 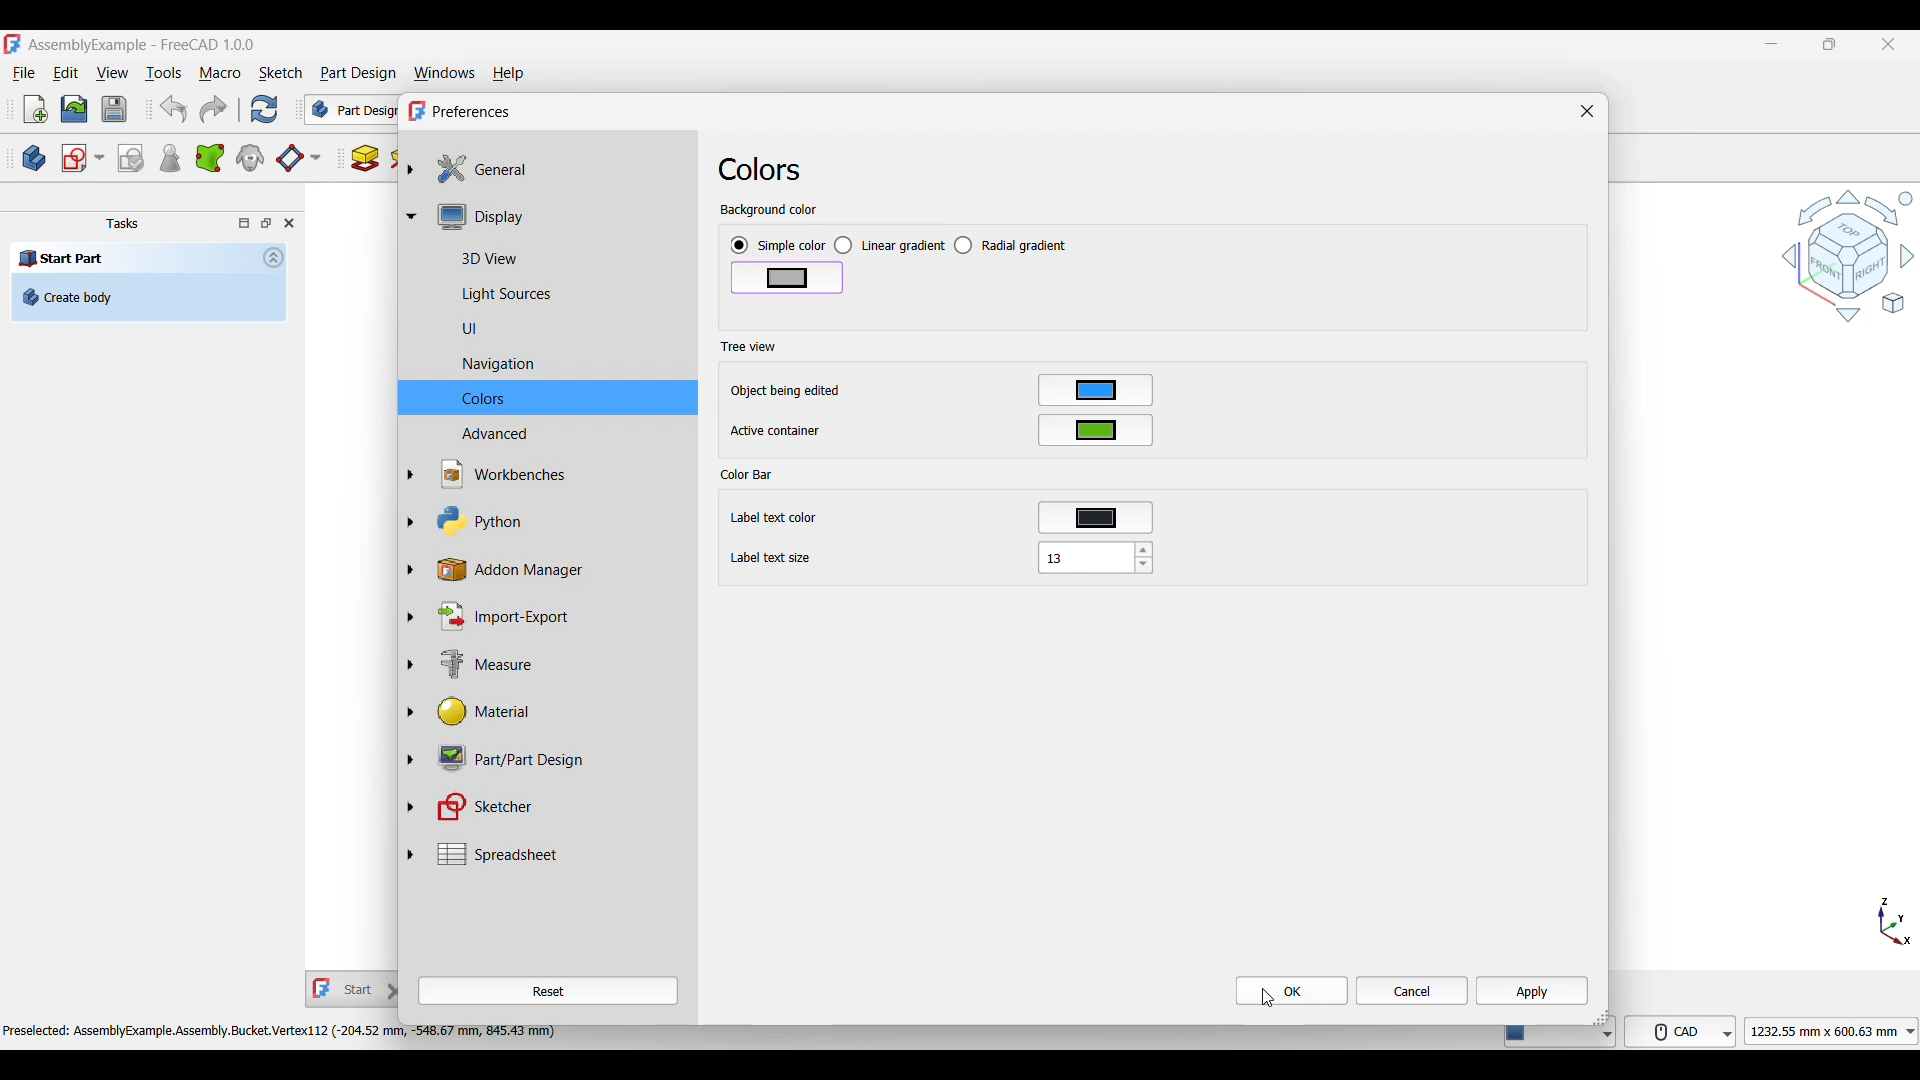 What do you see at coordinates (1535, 988) in the screenshot?
I see `apply` at bounding box center [1535, 988].